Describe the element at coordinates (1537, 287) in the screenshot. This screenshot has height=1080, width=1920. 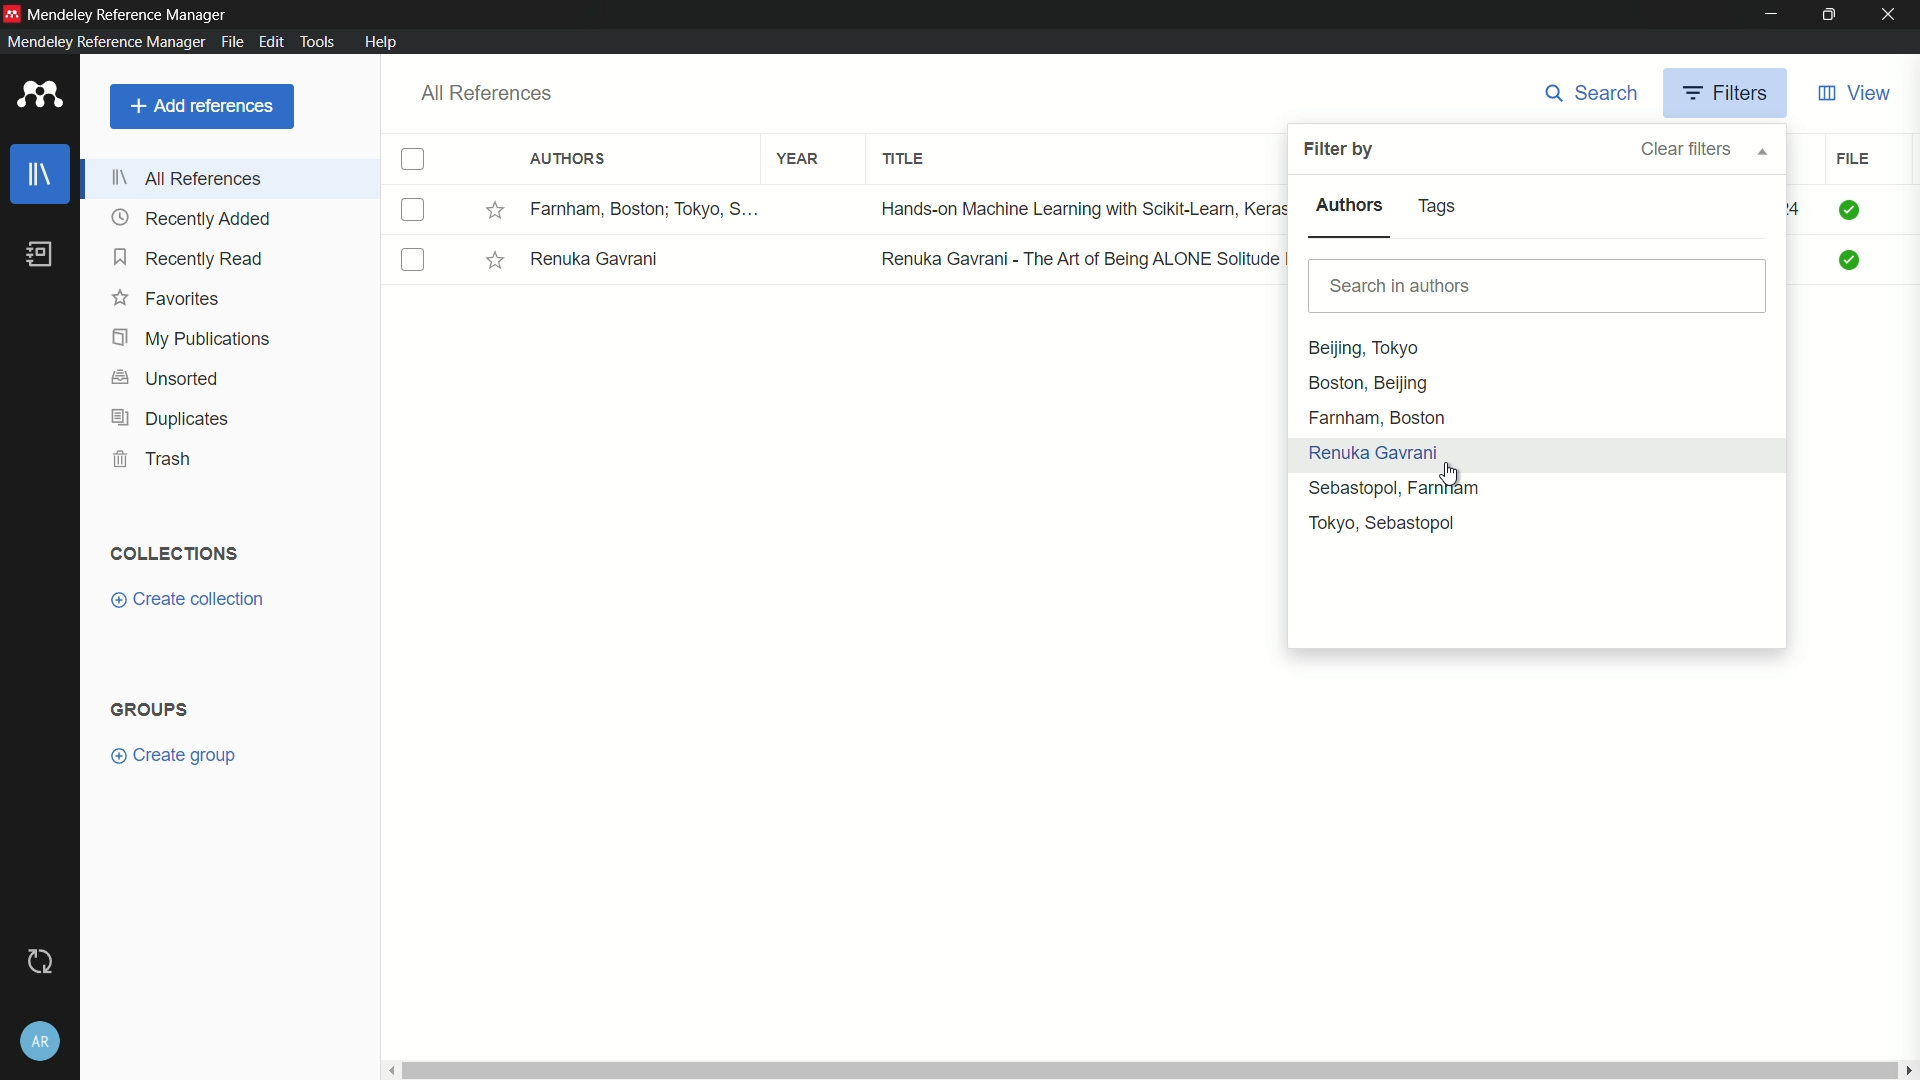
I see `search bar` at that location.